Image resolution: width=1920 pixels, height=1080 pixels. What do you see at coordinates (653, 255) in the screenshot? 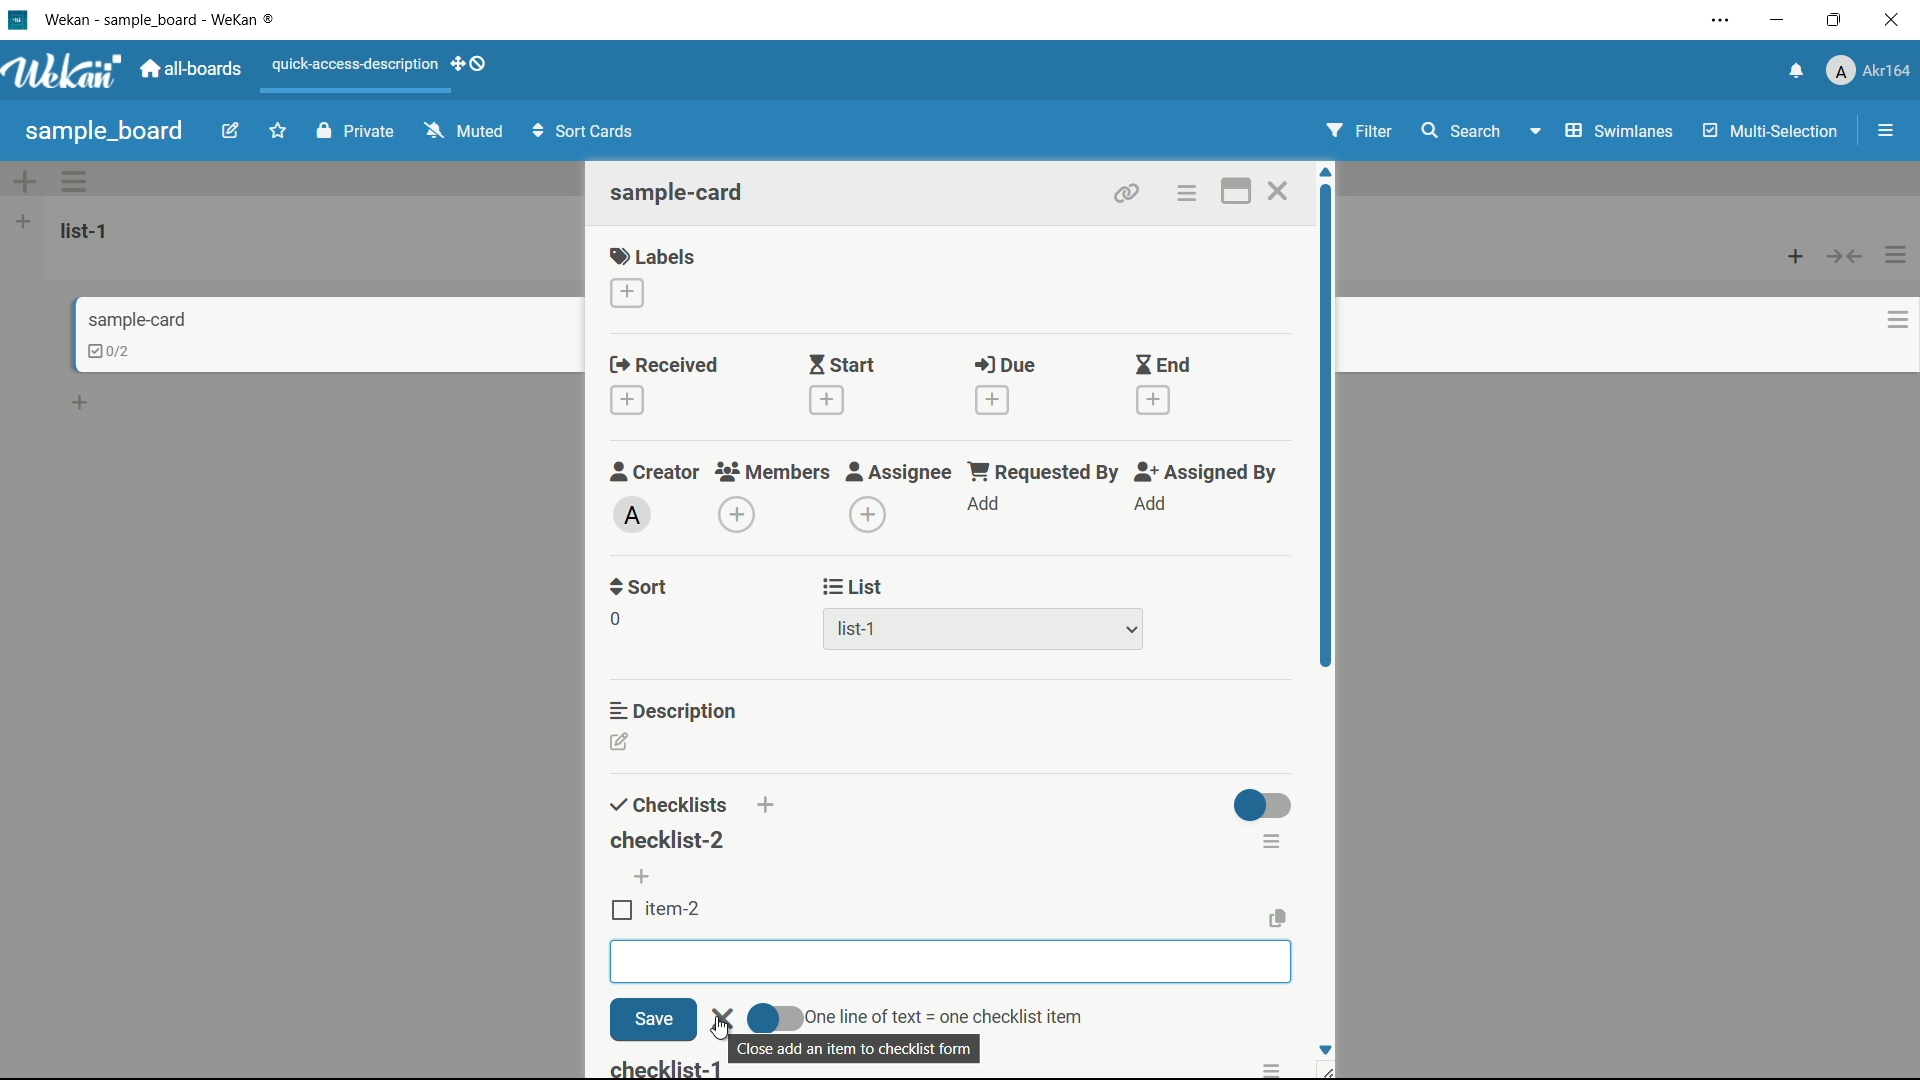
I see `labels` at bounding box center [653, 255].